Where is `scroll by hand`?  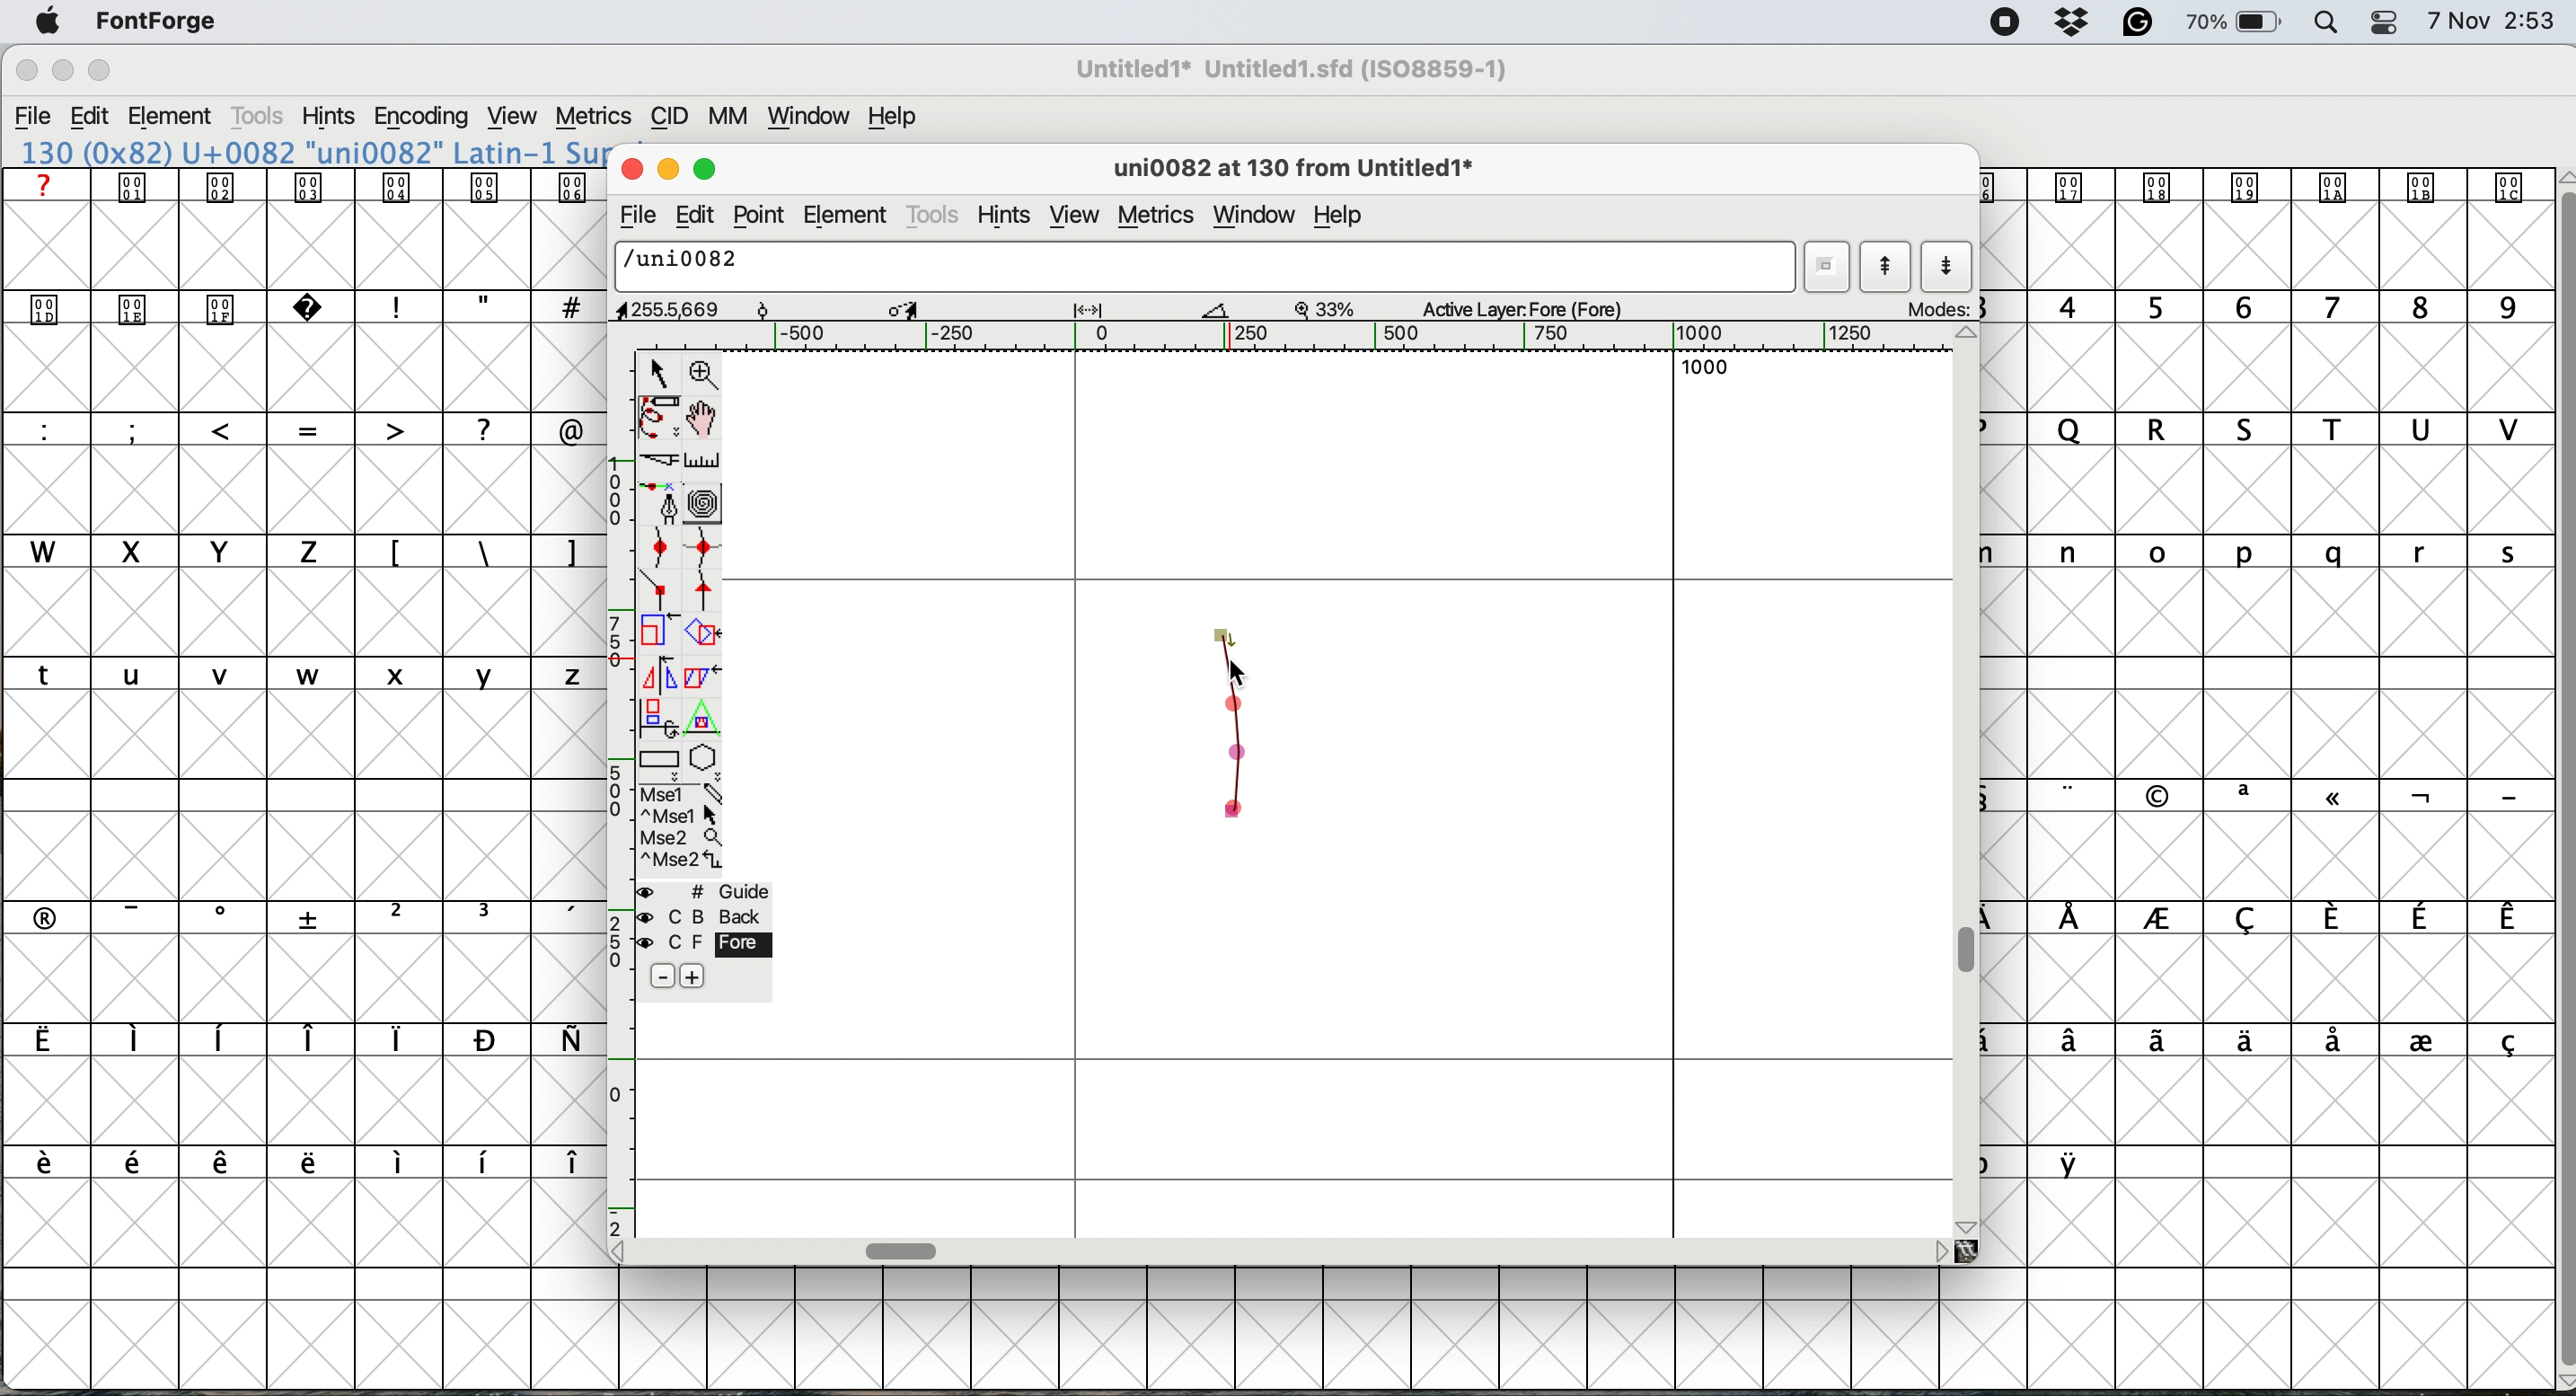
scroll by hand is located at coordinates (700, 419).